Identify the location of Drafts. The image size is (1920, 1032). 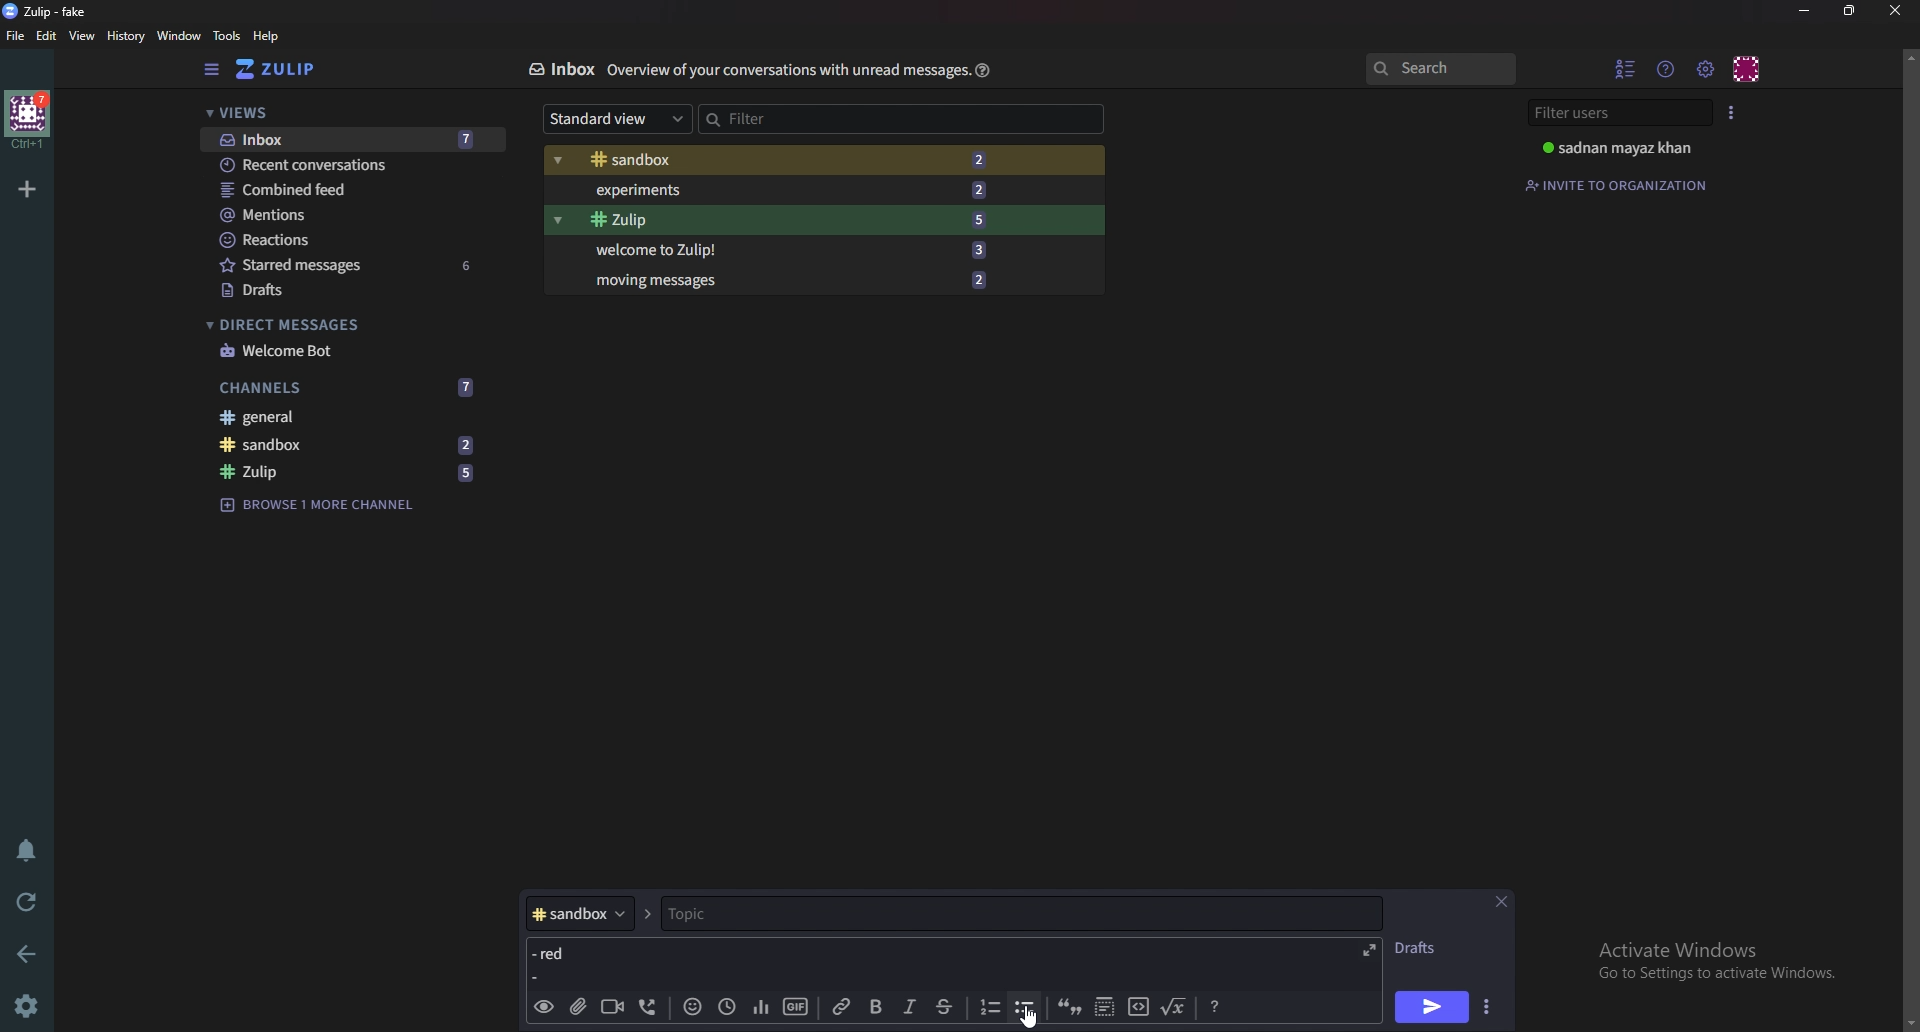
(350, 292).